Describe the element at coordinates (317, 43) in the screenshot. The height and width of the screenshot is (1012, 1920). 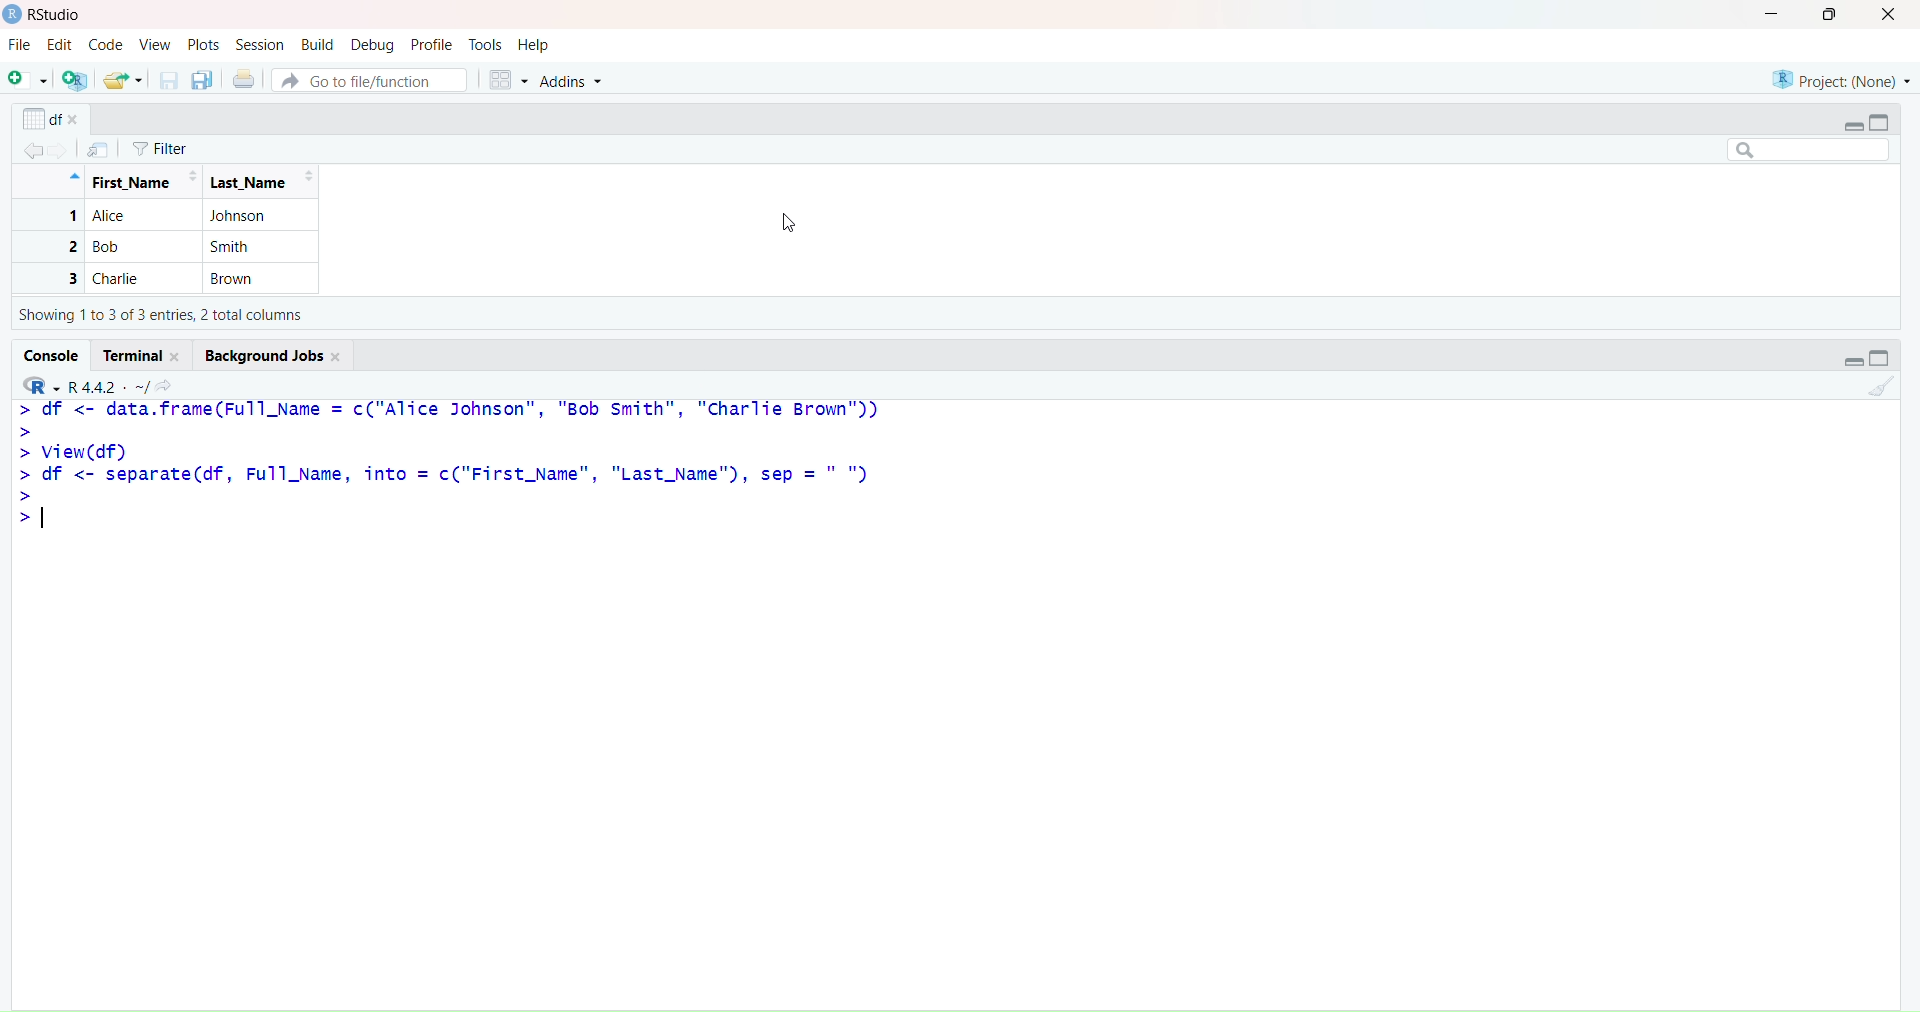
I see `Build` at that location.